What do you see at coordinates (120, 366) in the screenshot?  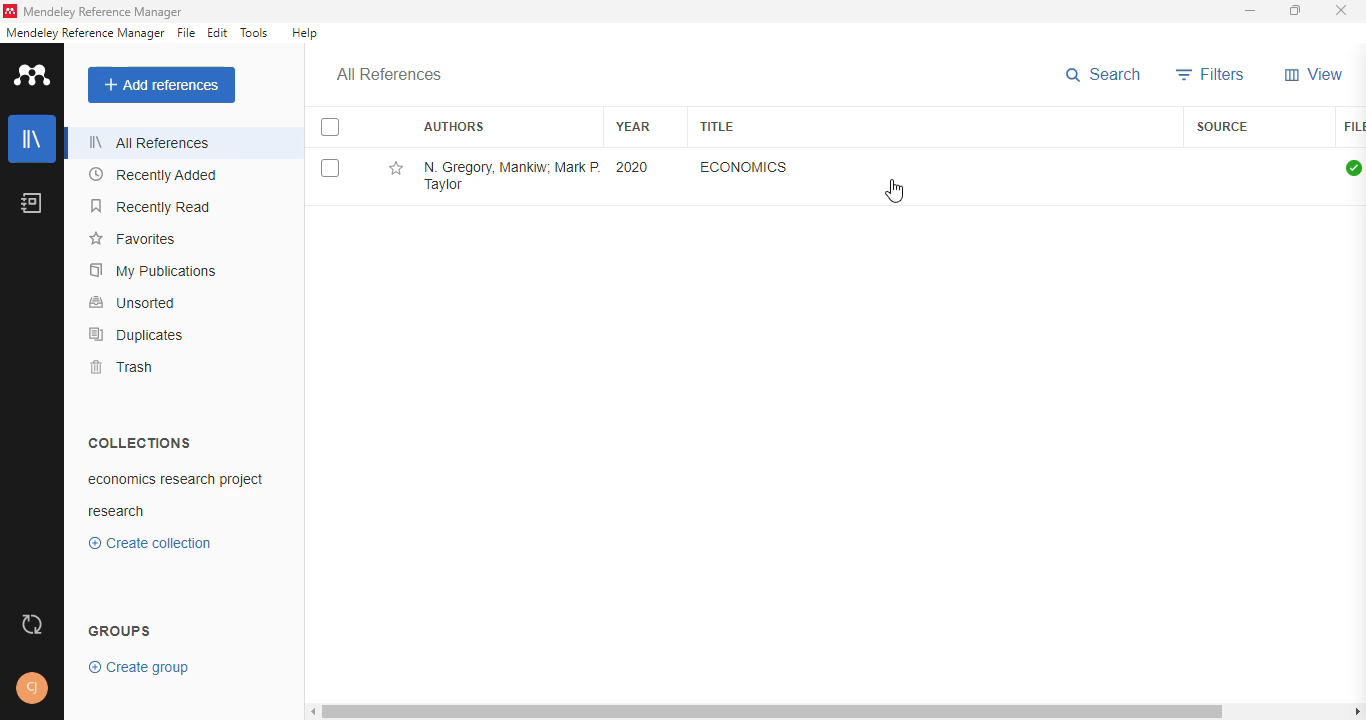 I see `trash` at bounding box center [120, 366].